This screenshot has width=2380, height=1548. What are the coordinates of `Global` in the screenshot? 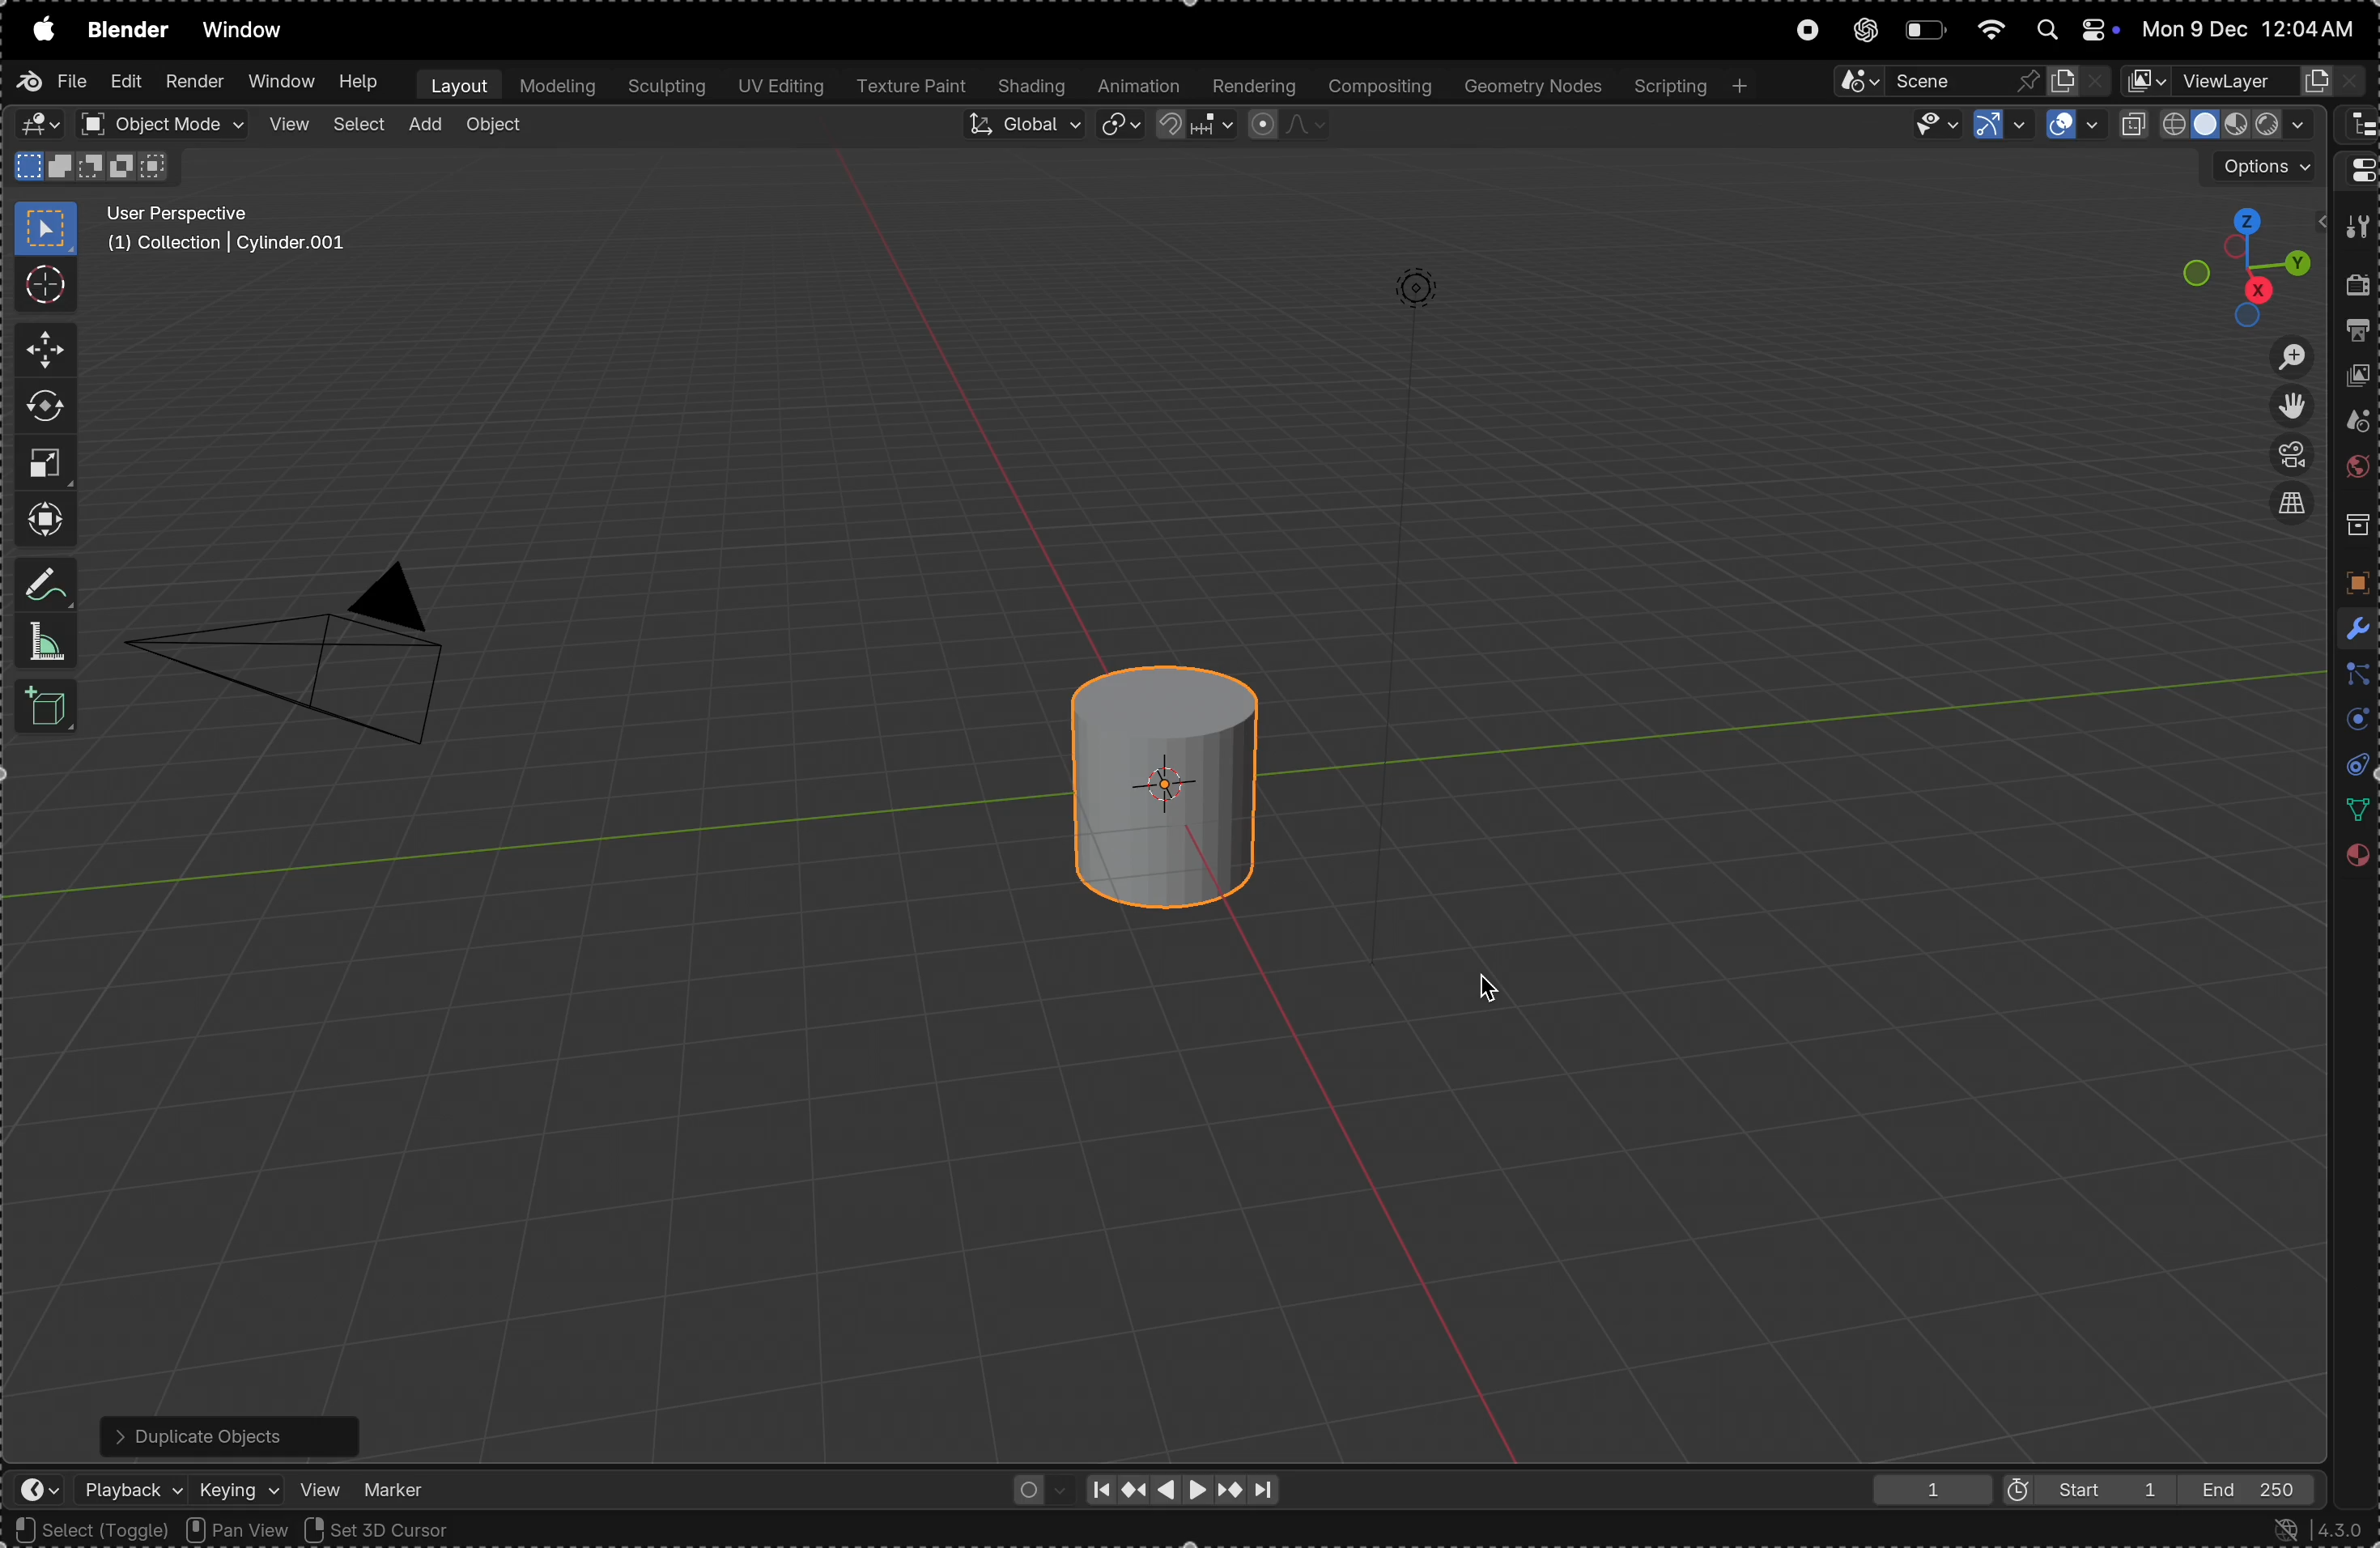 It's located at (1021, 128).